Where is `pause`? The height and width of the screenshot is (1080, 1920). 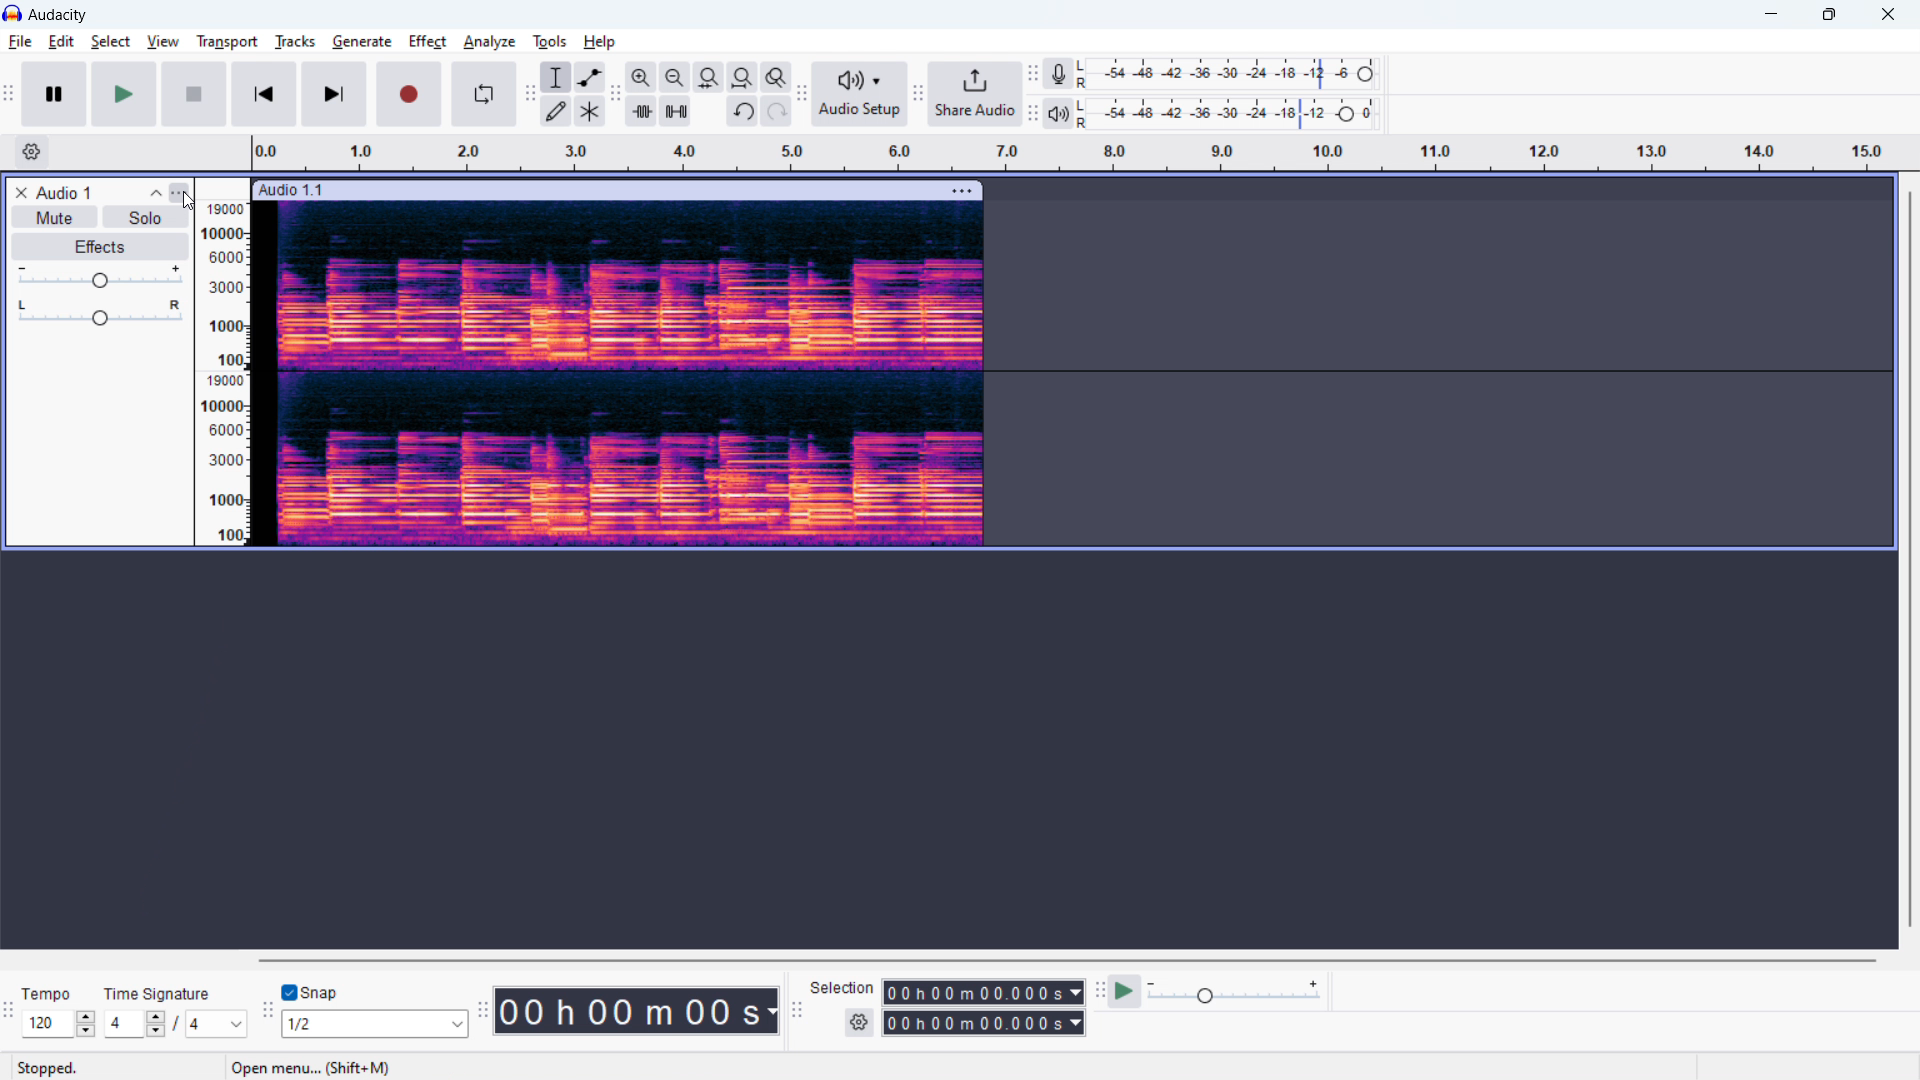 pause is located at coordinates (53, 94).